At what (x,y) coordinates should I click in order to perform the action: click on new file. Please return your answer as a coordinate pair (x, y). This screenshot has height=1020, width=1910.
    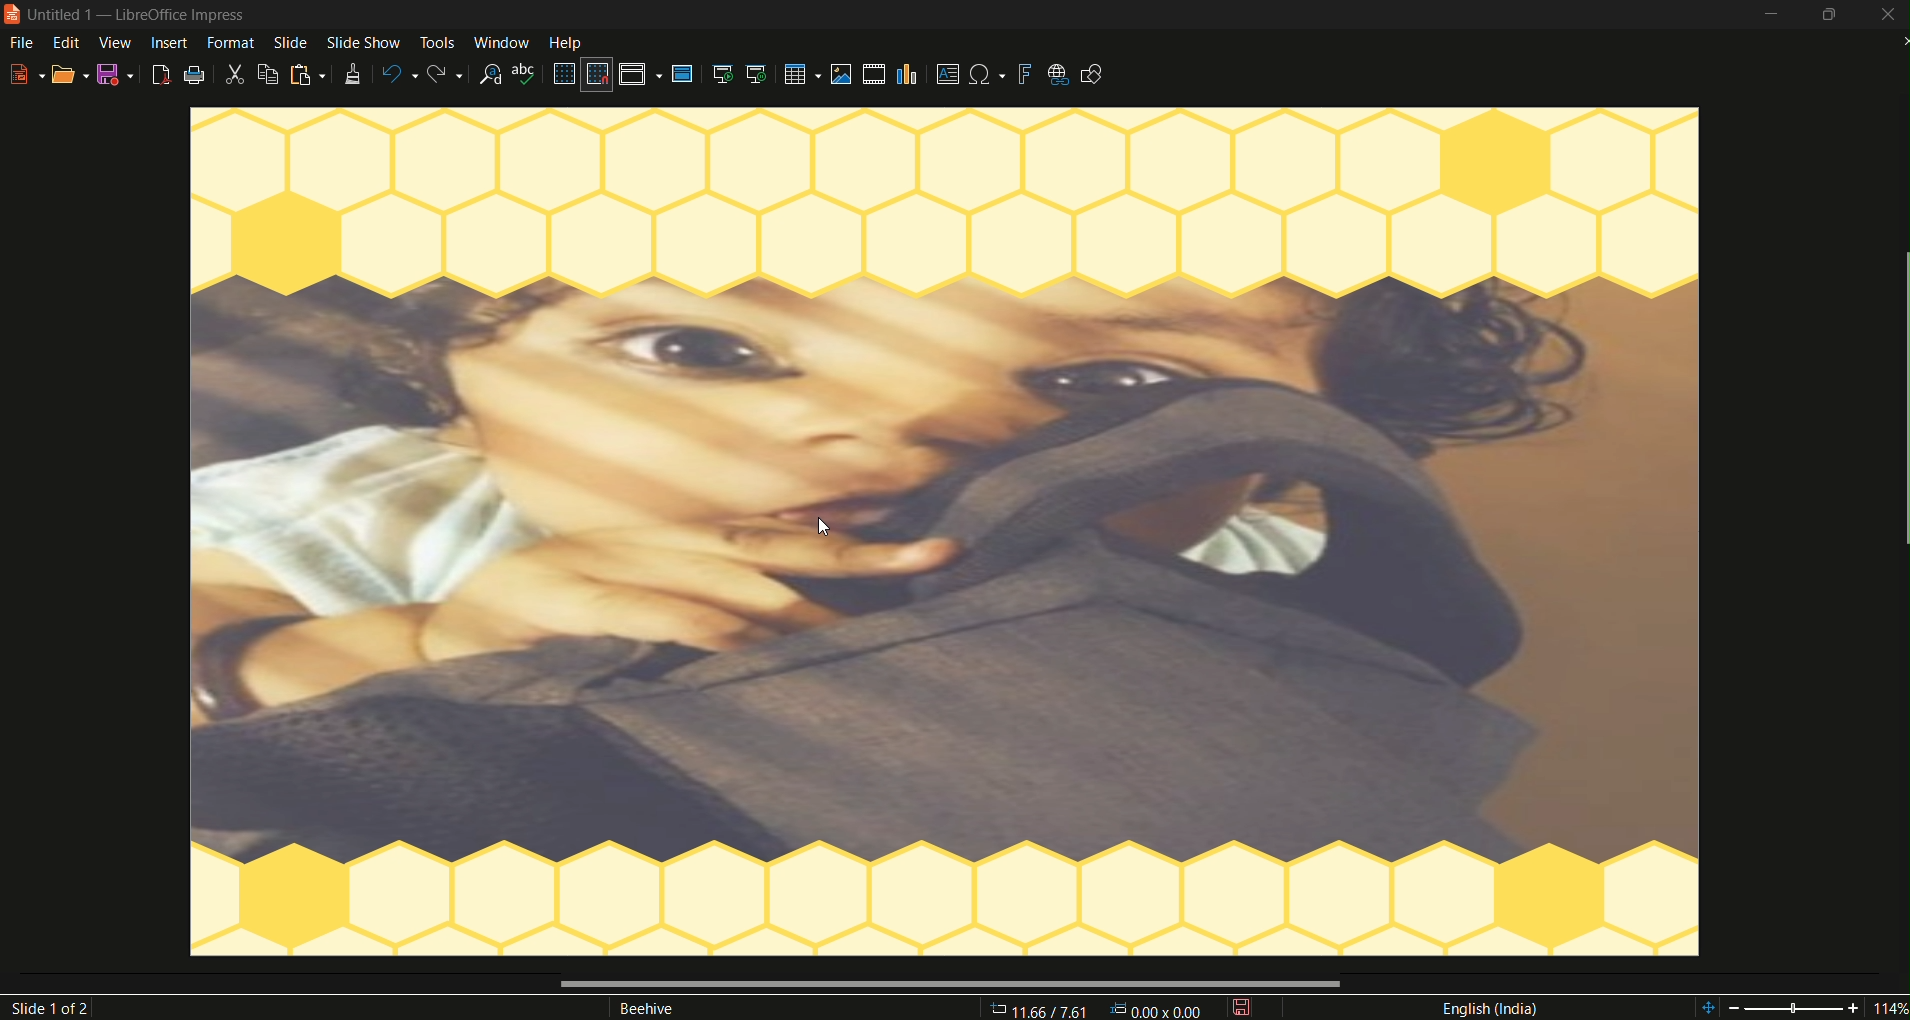
    Looking at the image, I should click on (27, 74).